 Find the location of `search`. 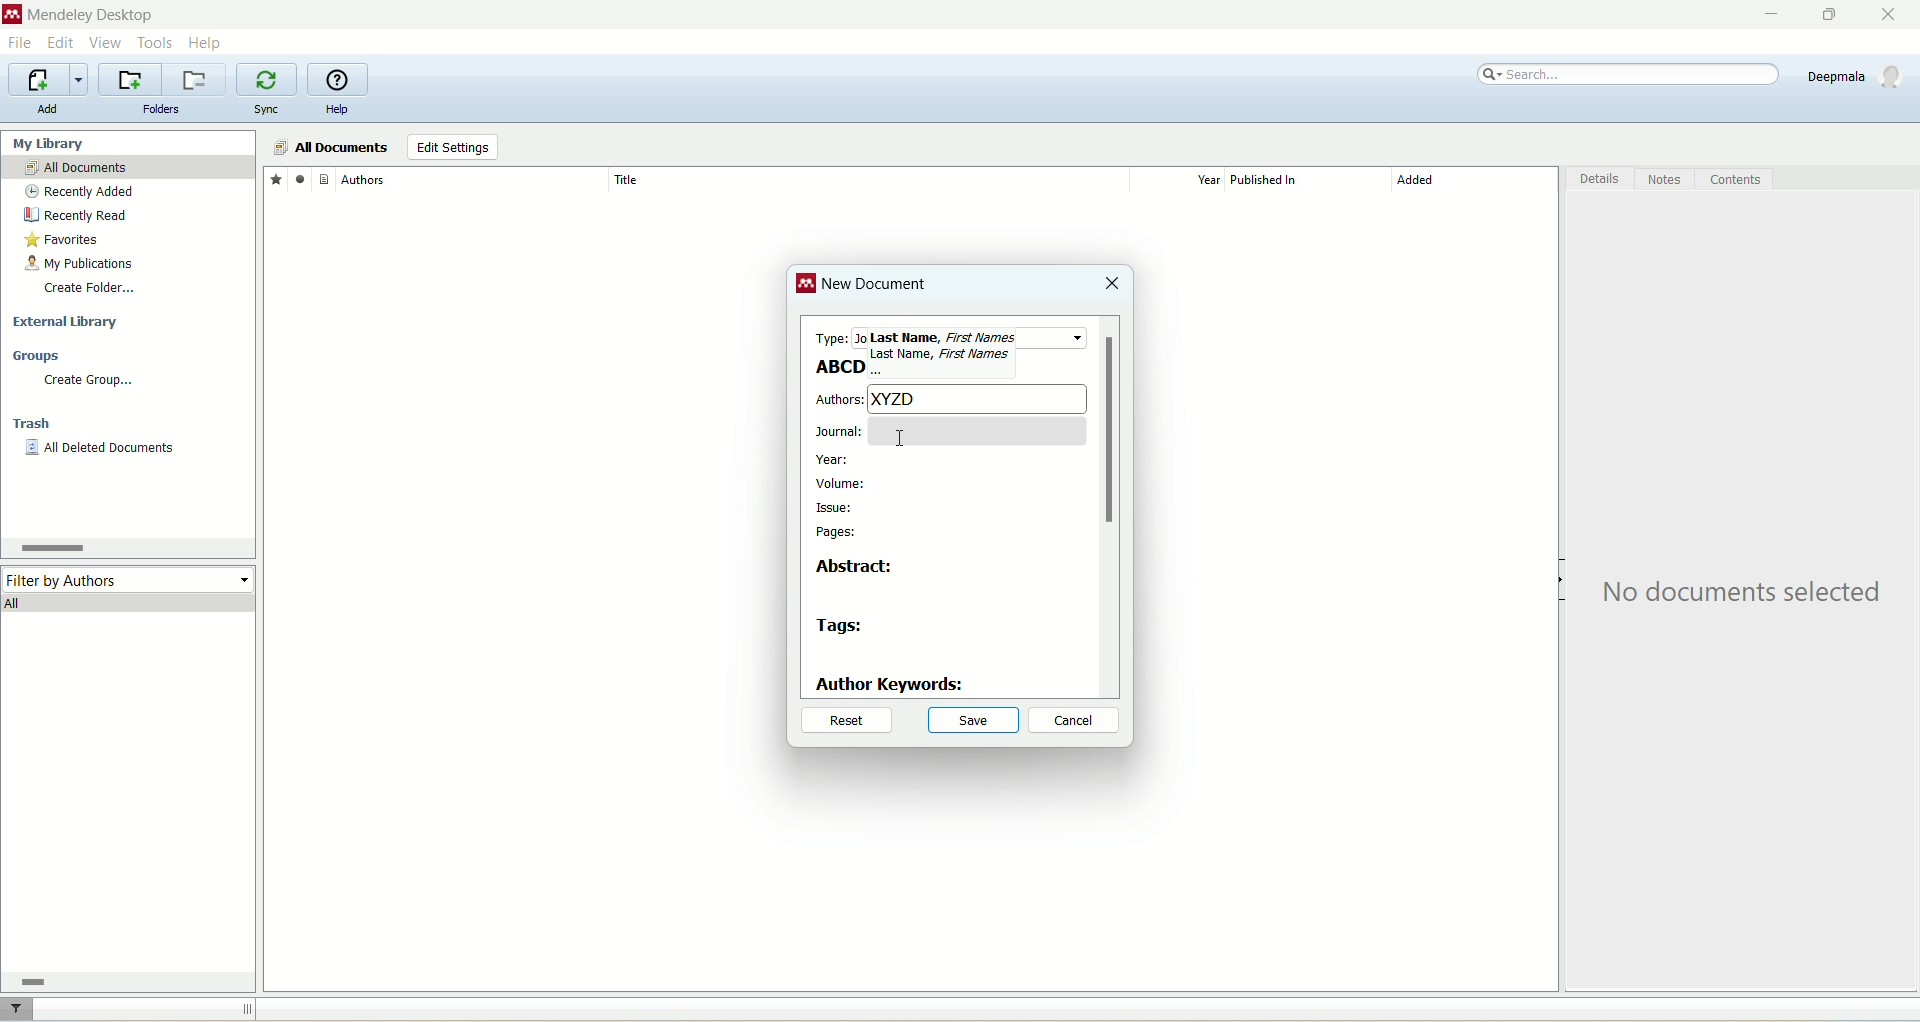

search is located at coordinates (1630, 75).